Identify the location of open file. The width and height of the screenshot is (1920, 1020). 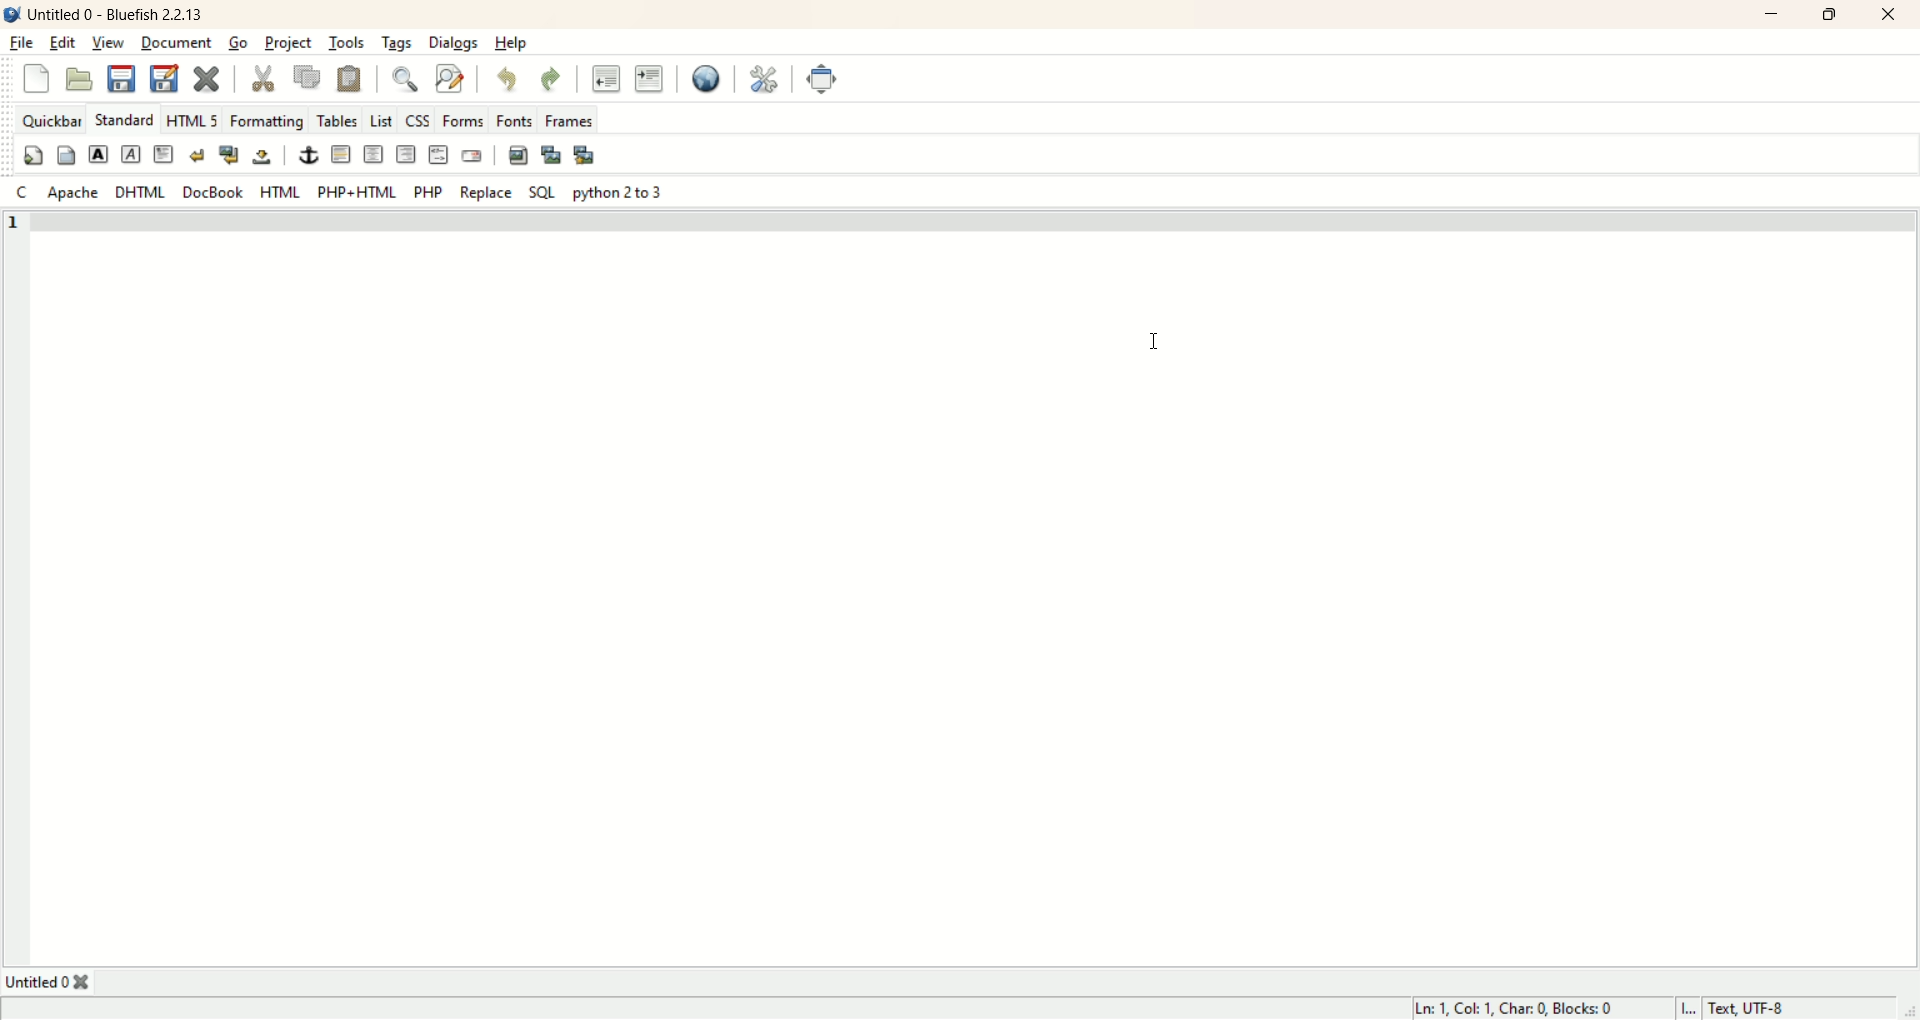
(75, 79).